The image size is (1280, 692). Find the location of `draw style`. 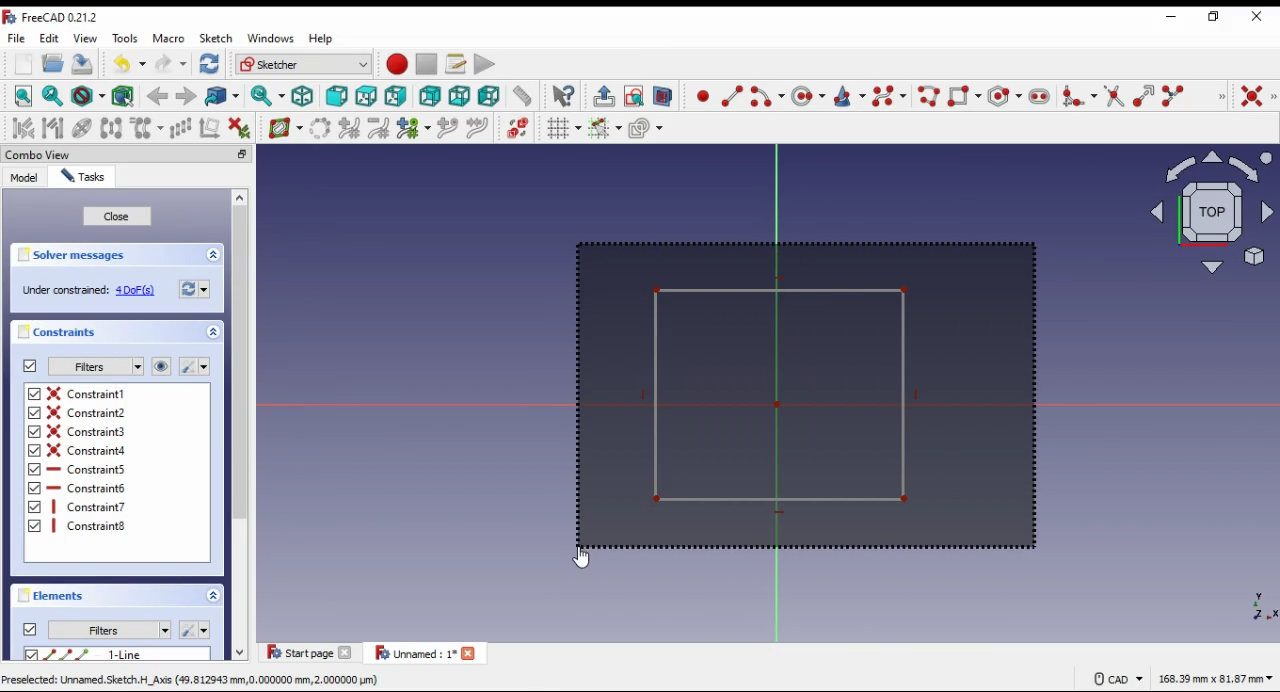

draw style is located at coordinates (89, 96).